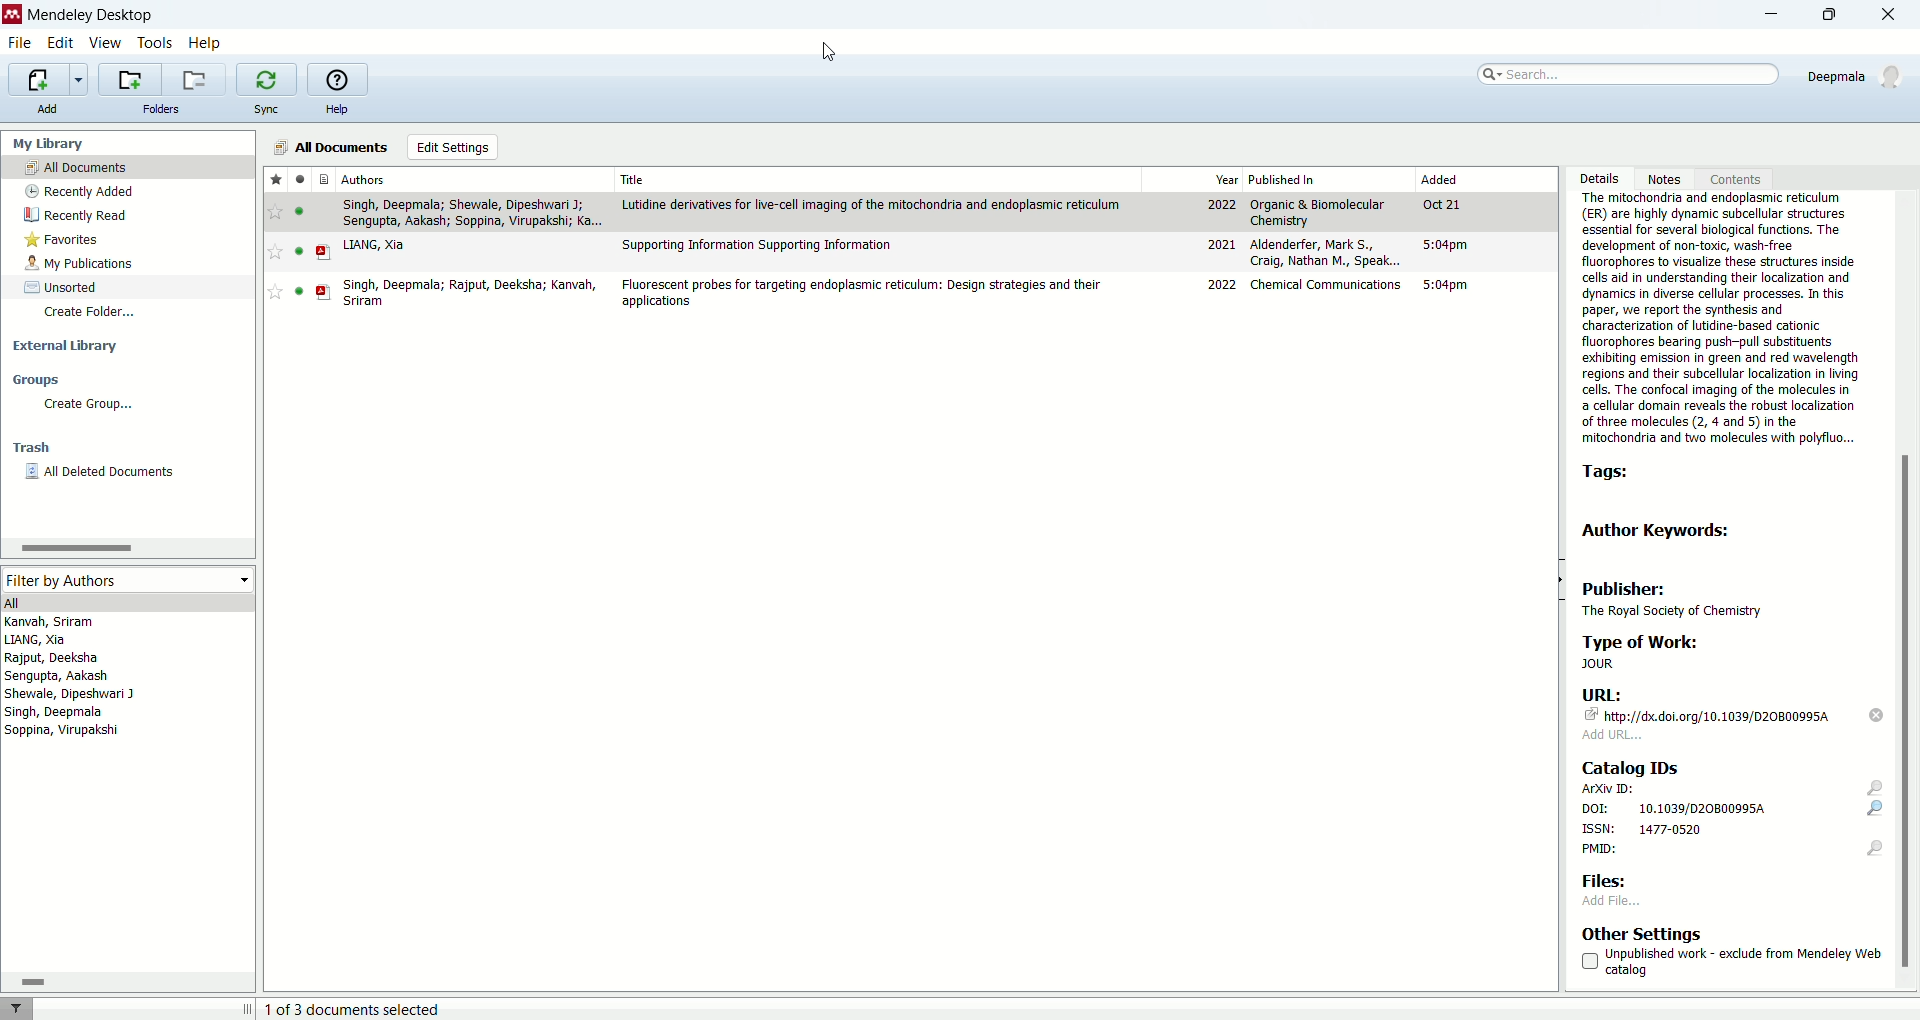  What do you see at coordinates (1908, 590) in the screenshot?
I see `vertical scroll bar` at bounding box center [1908, 590].